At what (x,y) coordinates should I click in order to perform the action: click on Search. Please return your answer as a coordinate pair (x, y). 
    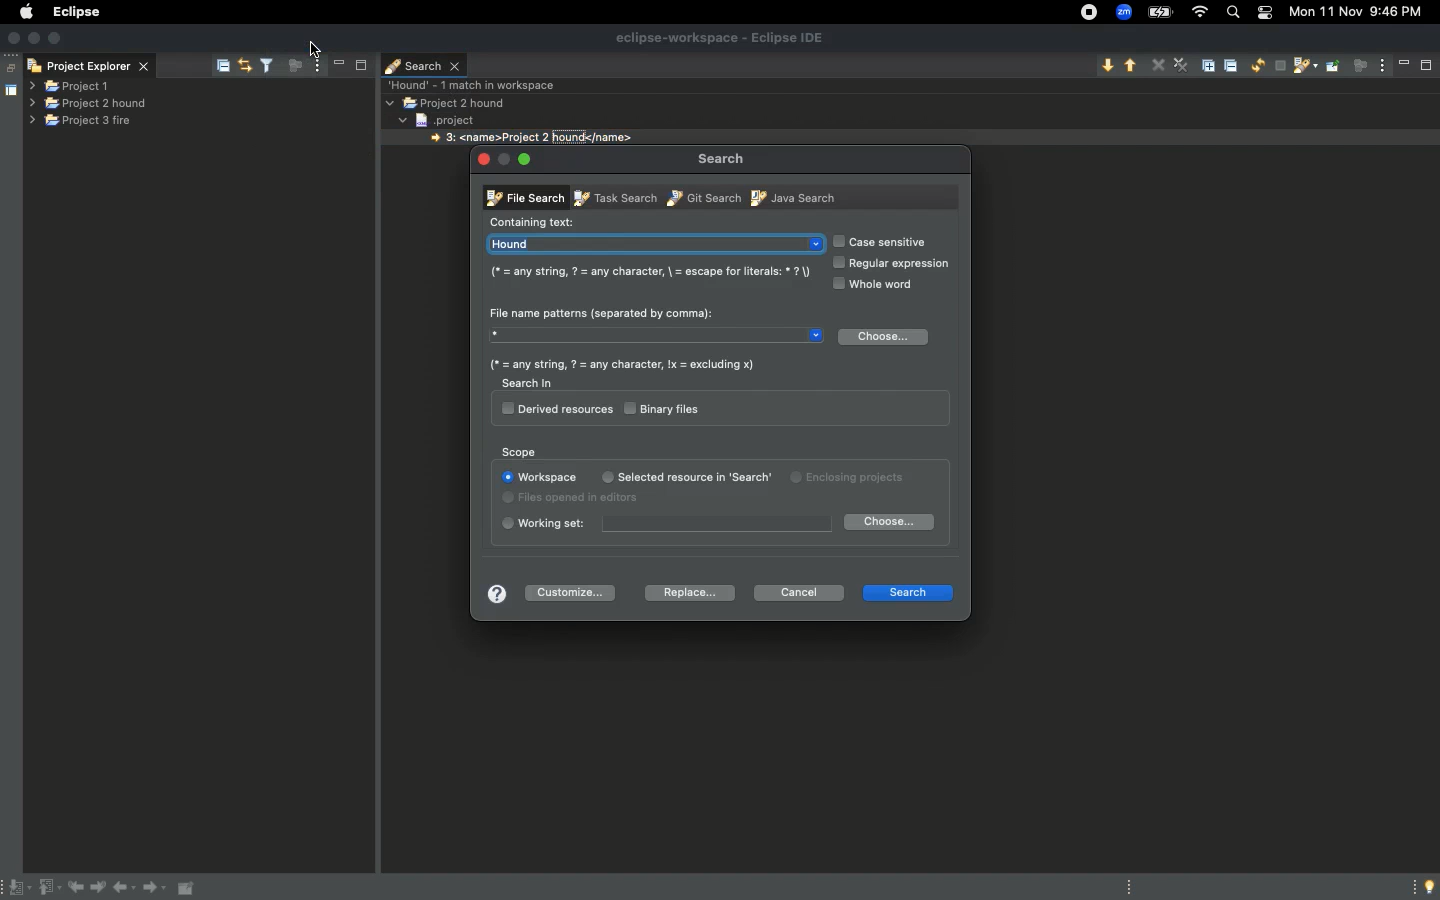
    Looking at the image, I should click on (722, 158).